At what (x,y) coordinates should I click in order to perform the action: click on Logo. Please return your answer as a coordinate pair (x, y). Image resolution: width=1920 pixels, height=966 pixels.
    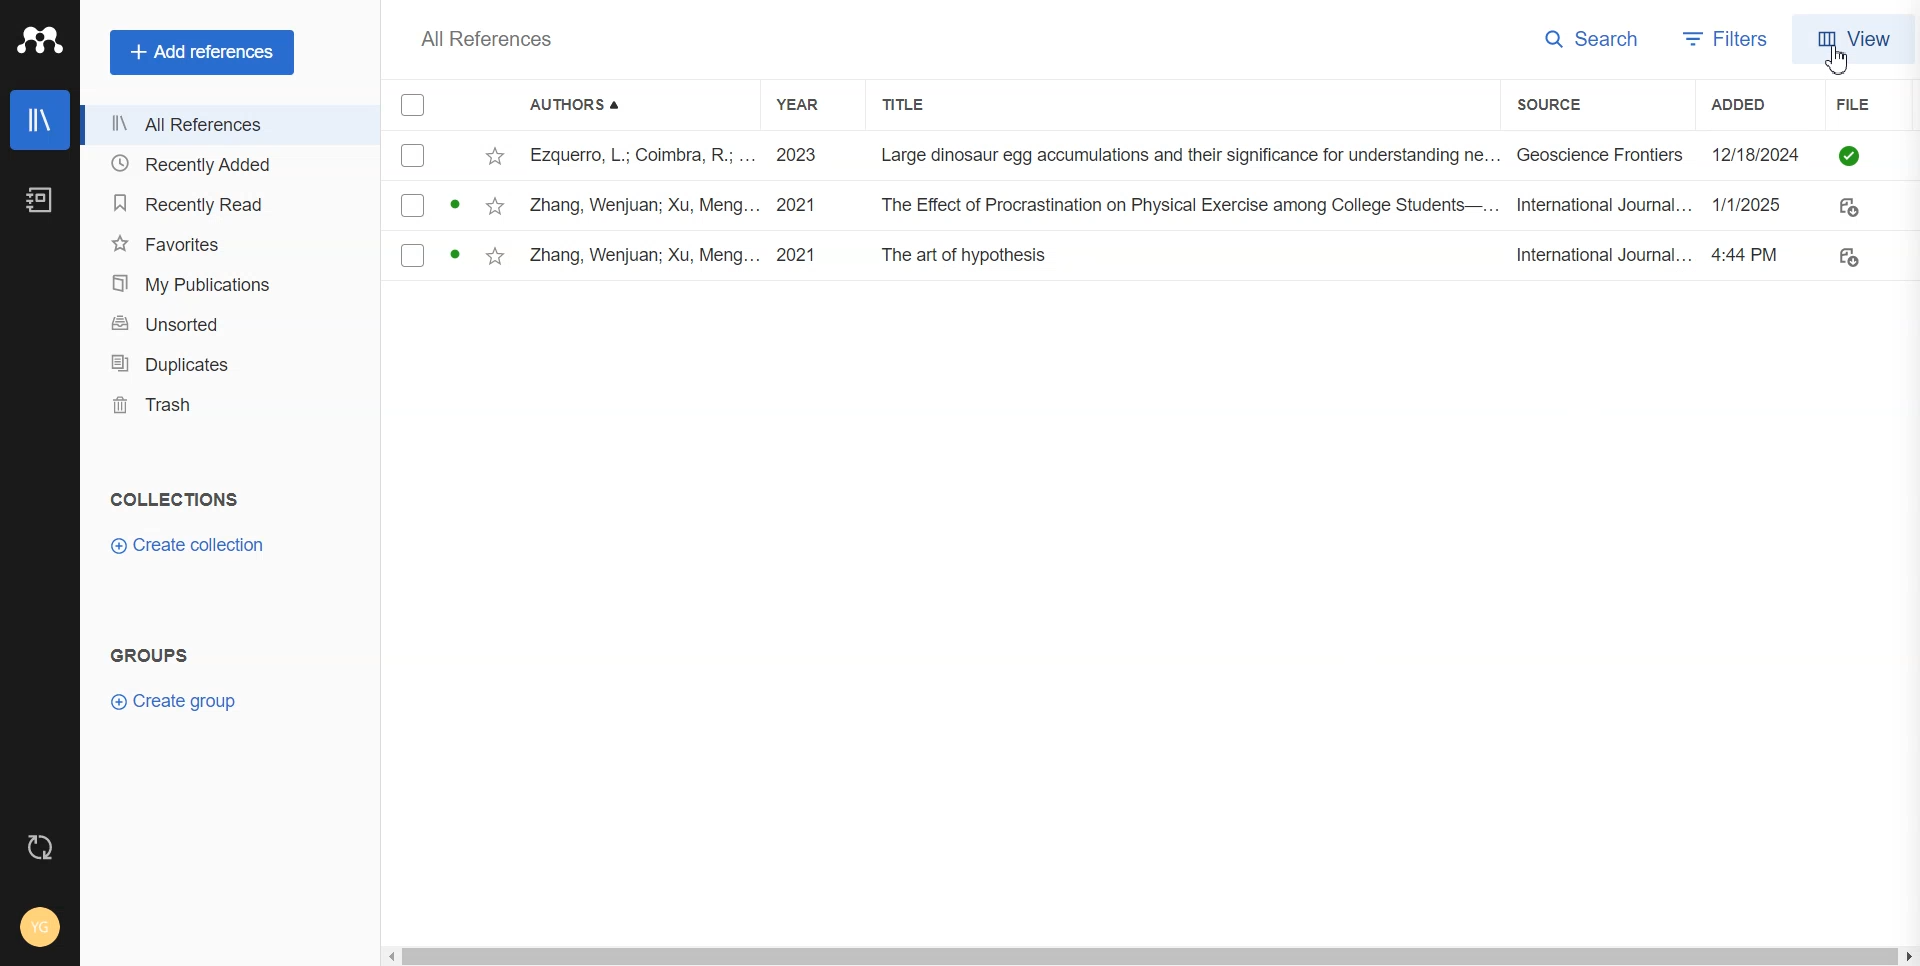
    Looking at the image, I should click on (39, 40).